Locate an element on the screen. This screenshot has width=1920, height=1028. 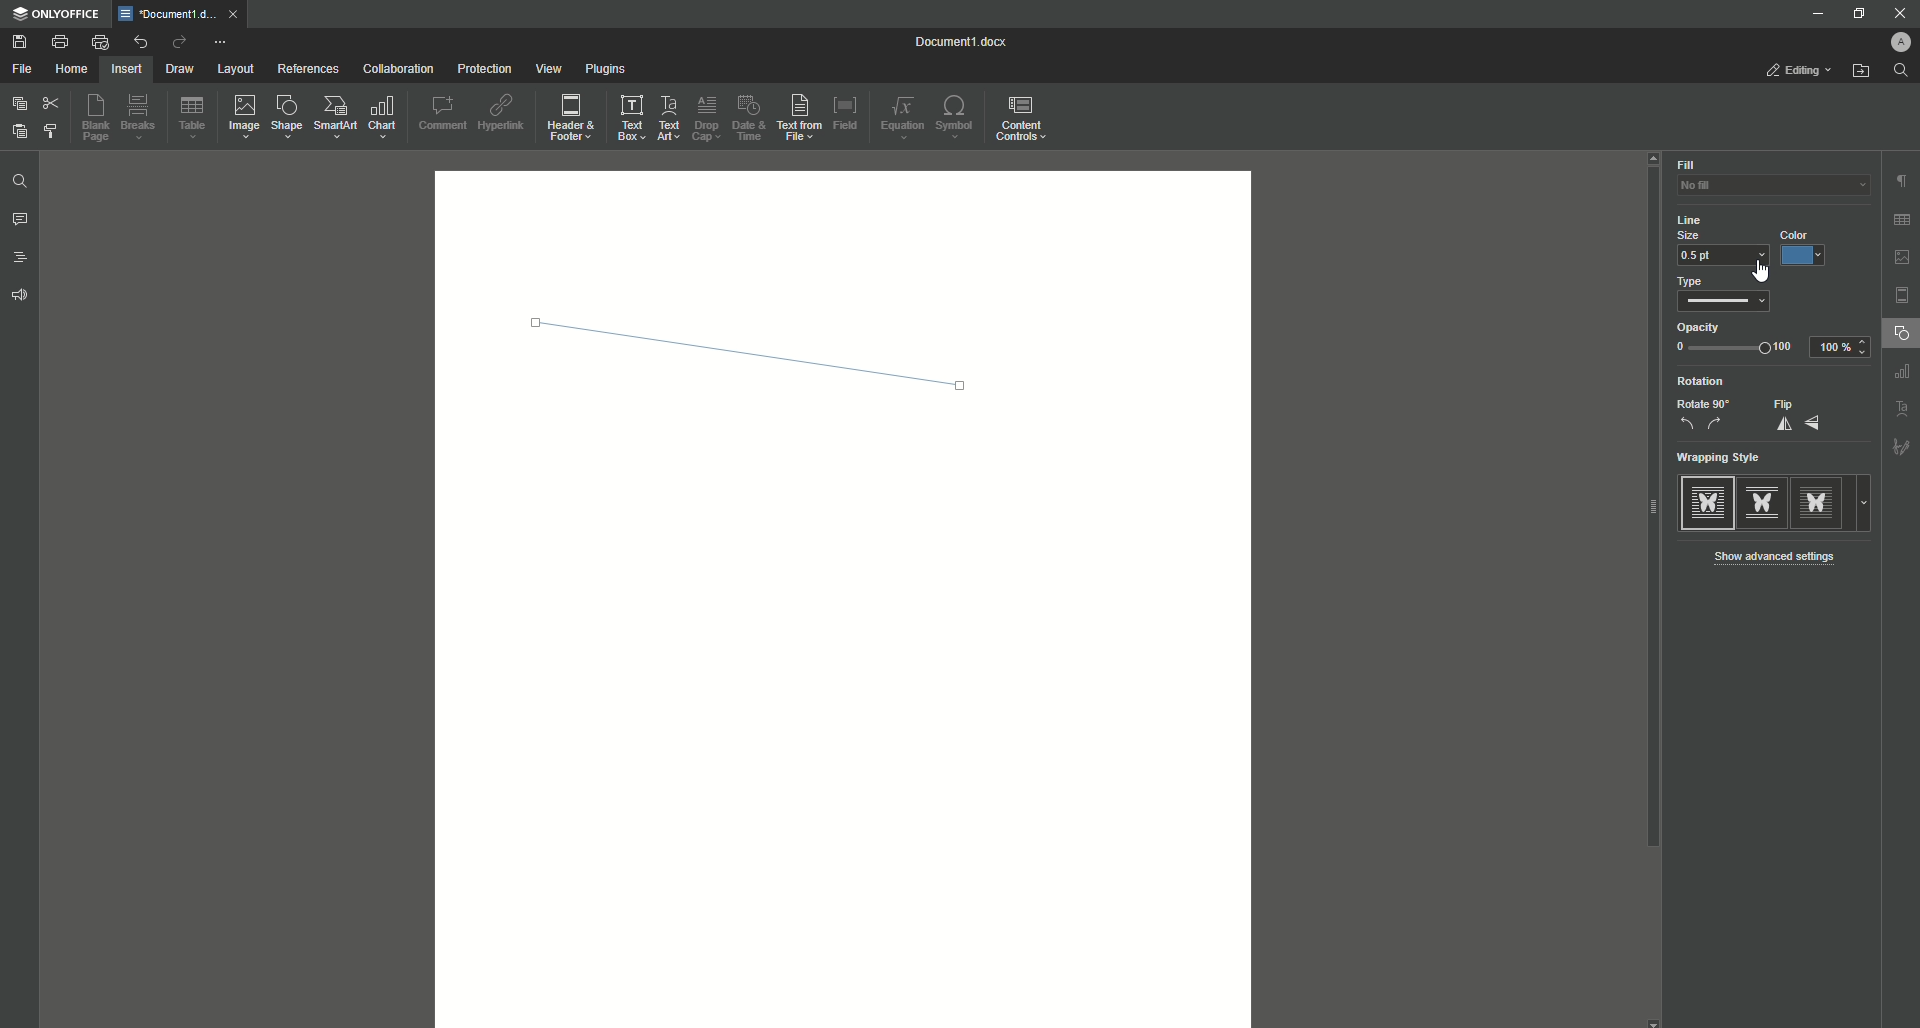
Shape is located at coordinates (290, 120).